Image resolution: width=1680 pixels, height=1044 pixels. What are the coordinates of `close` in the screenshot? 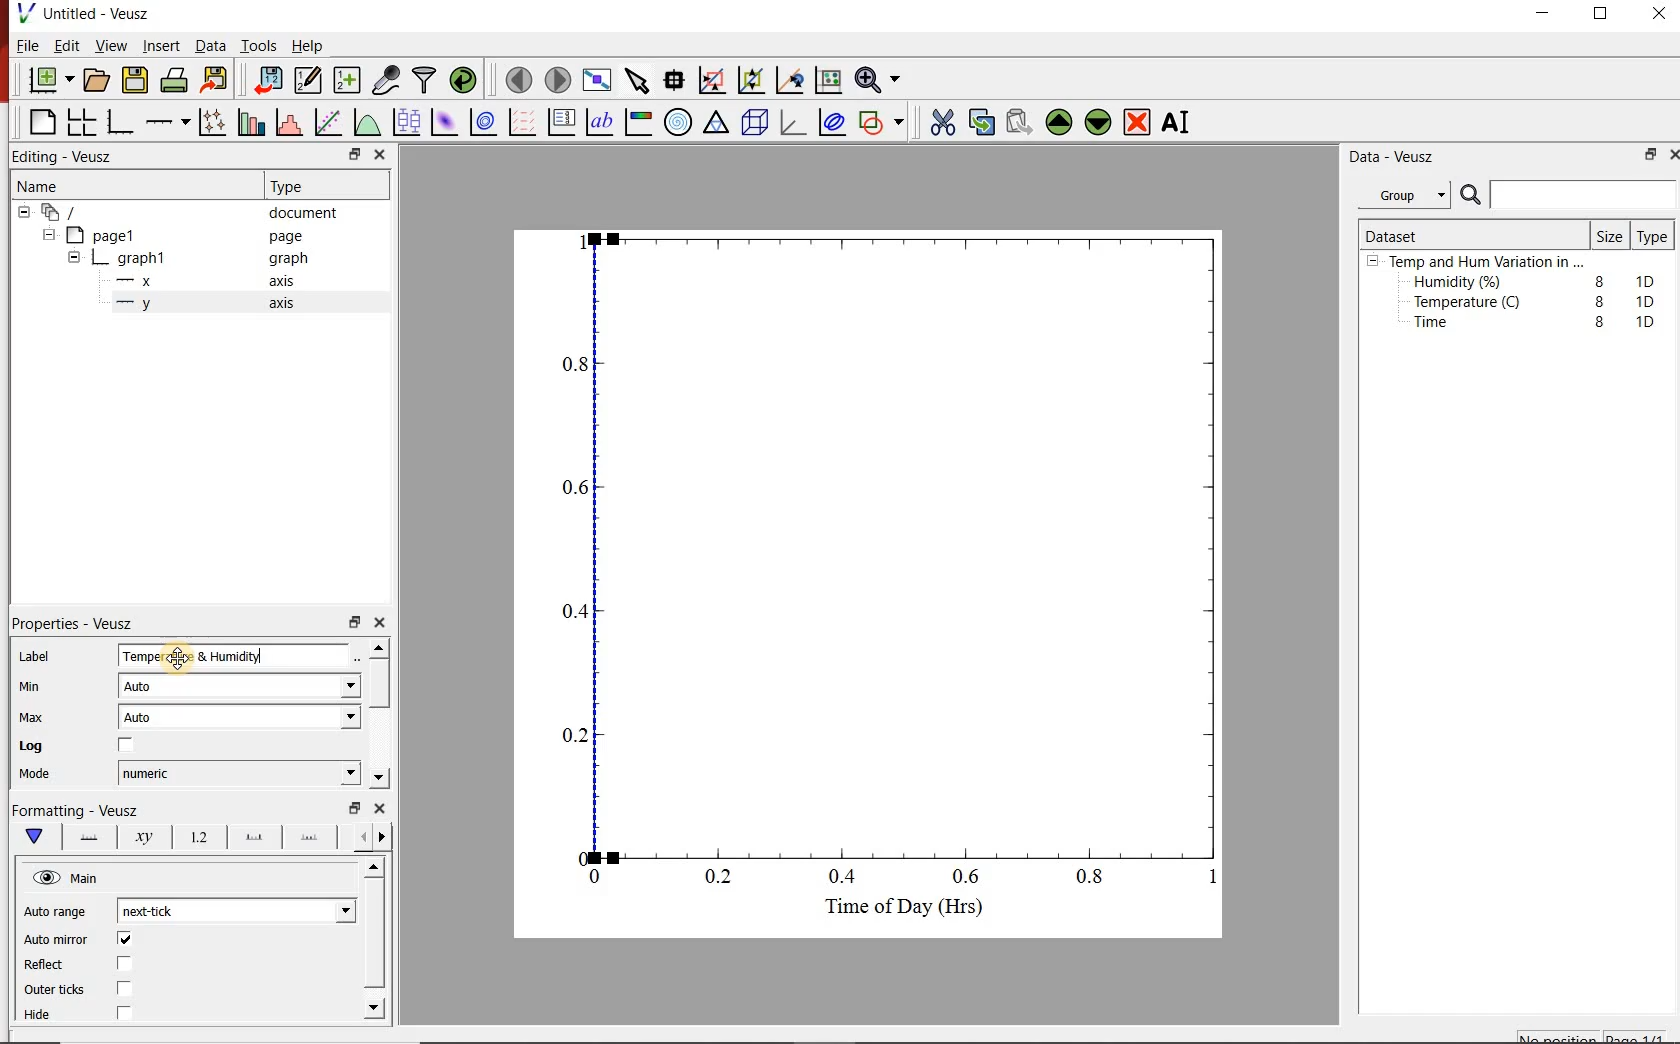 It's located at (386, 623).